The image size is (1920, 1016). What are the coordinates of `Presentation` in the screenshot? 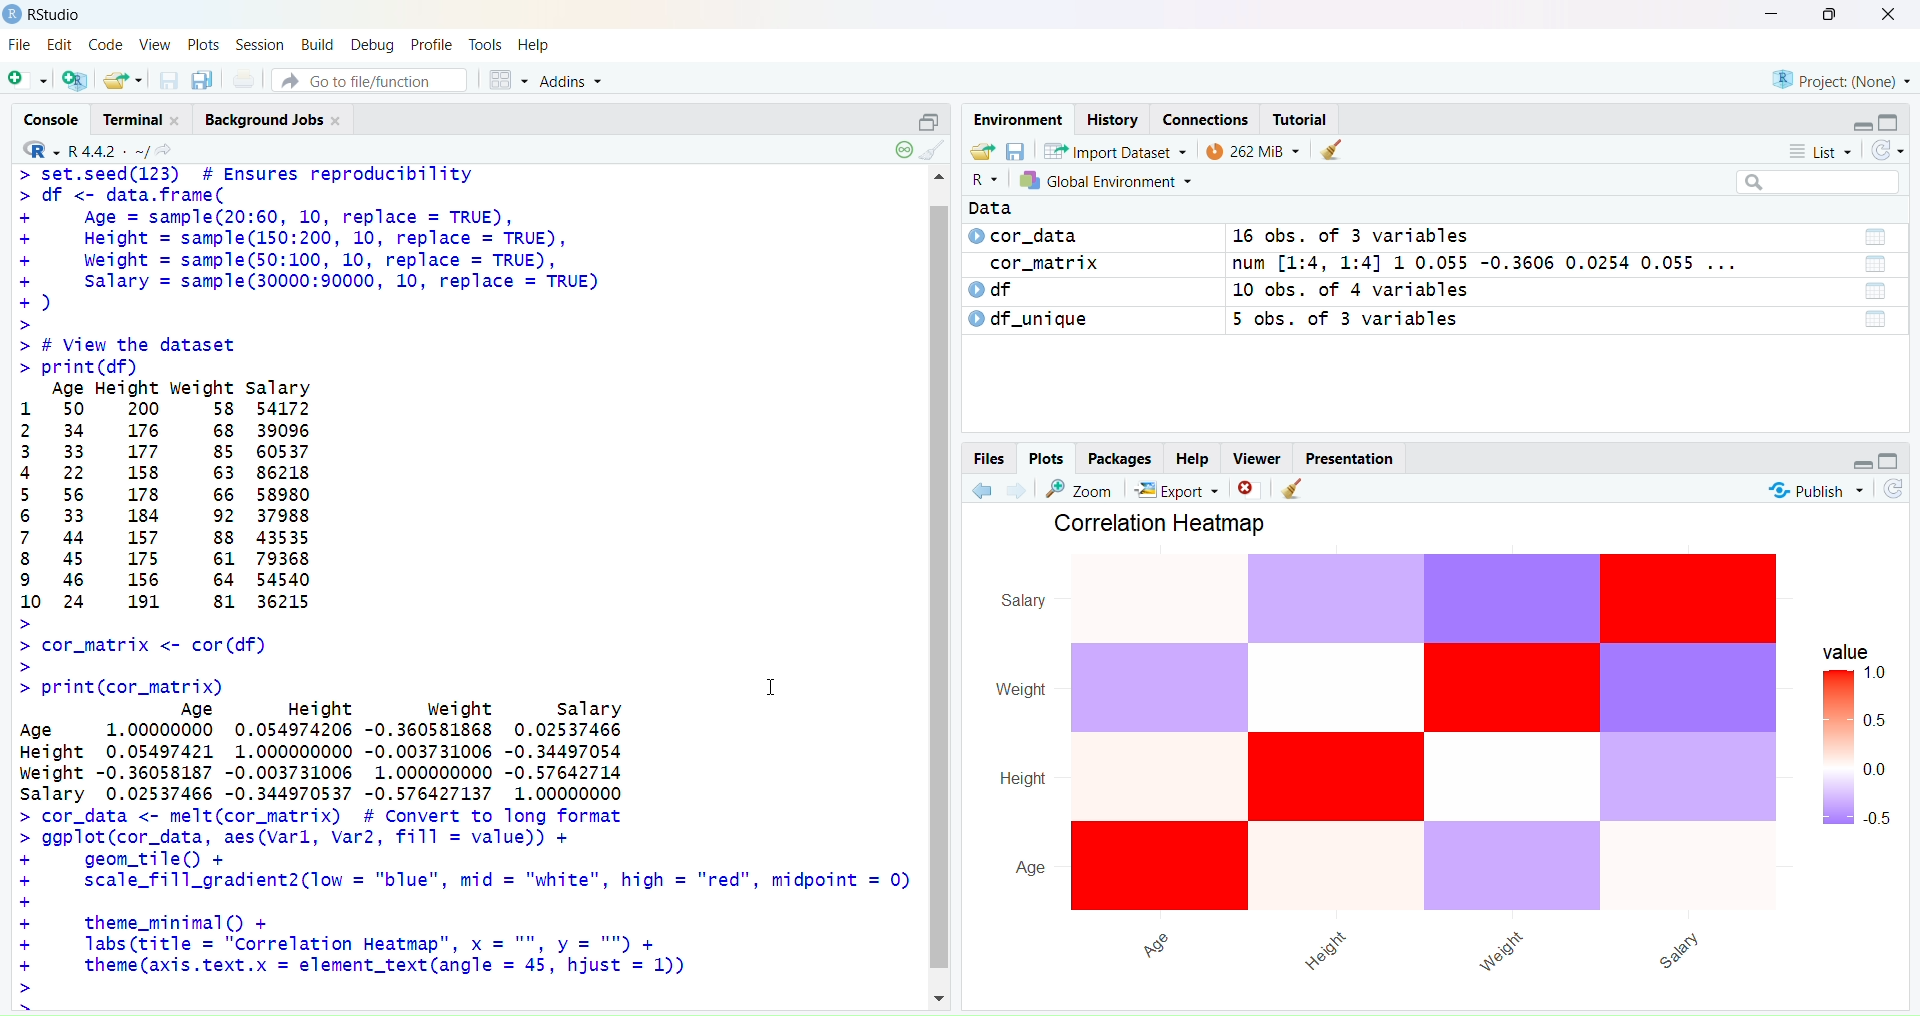 It's located at (1350, 459).